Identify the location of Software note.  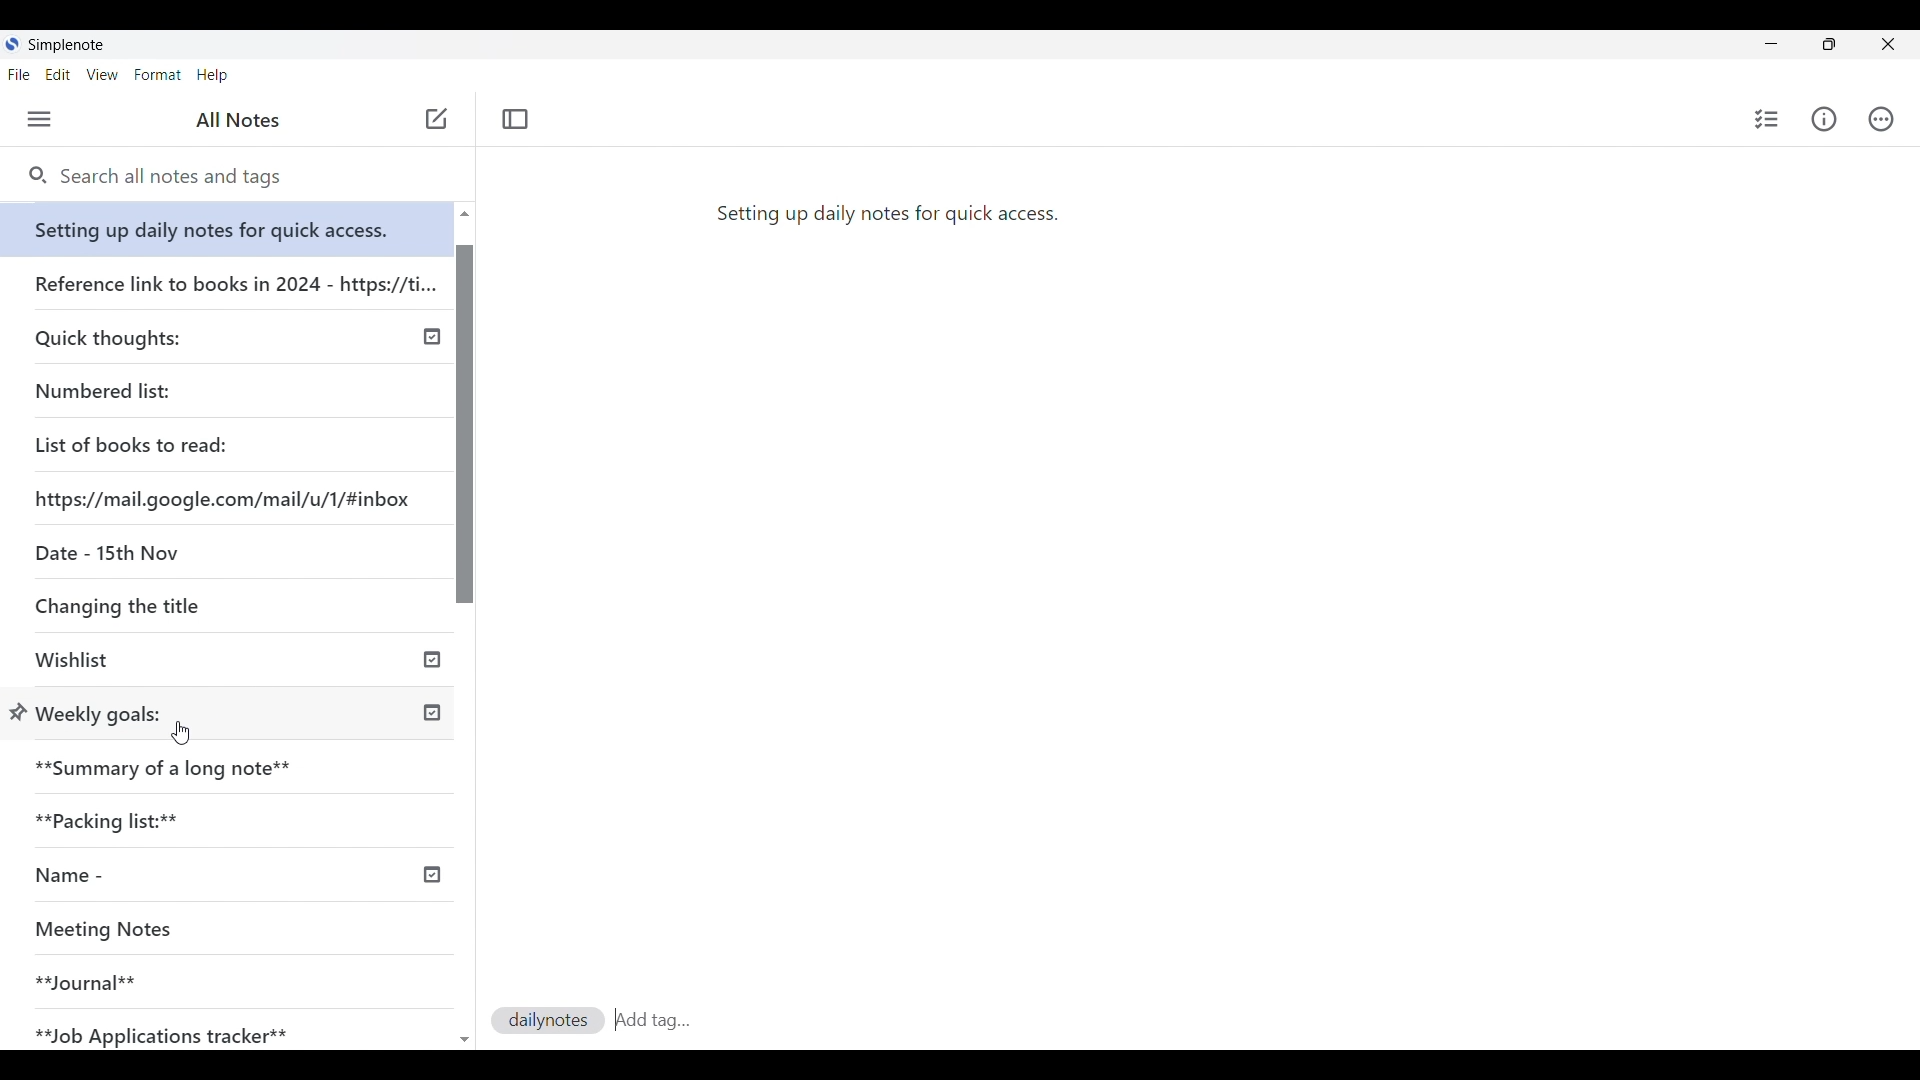
(73, 44).